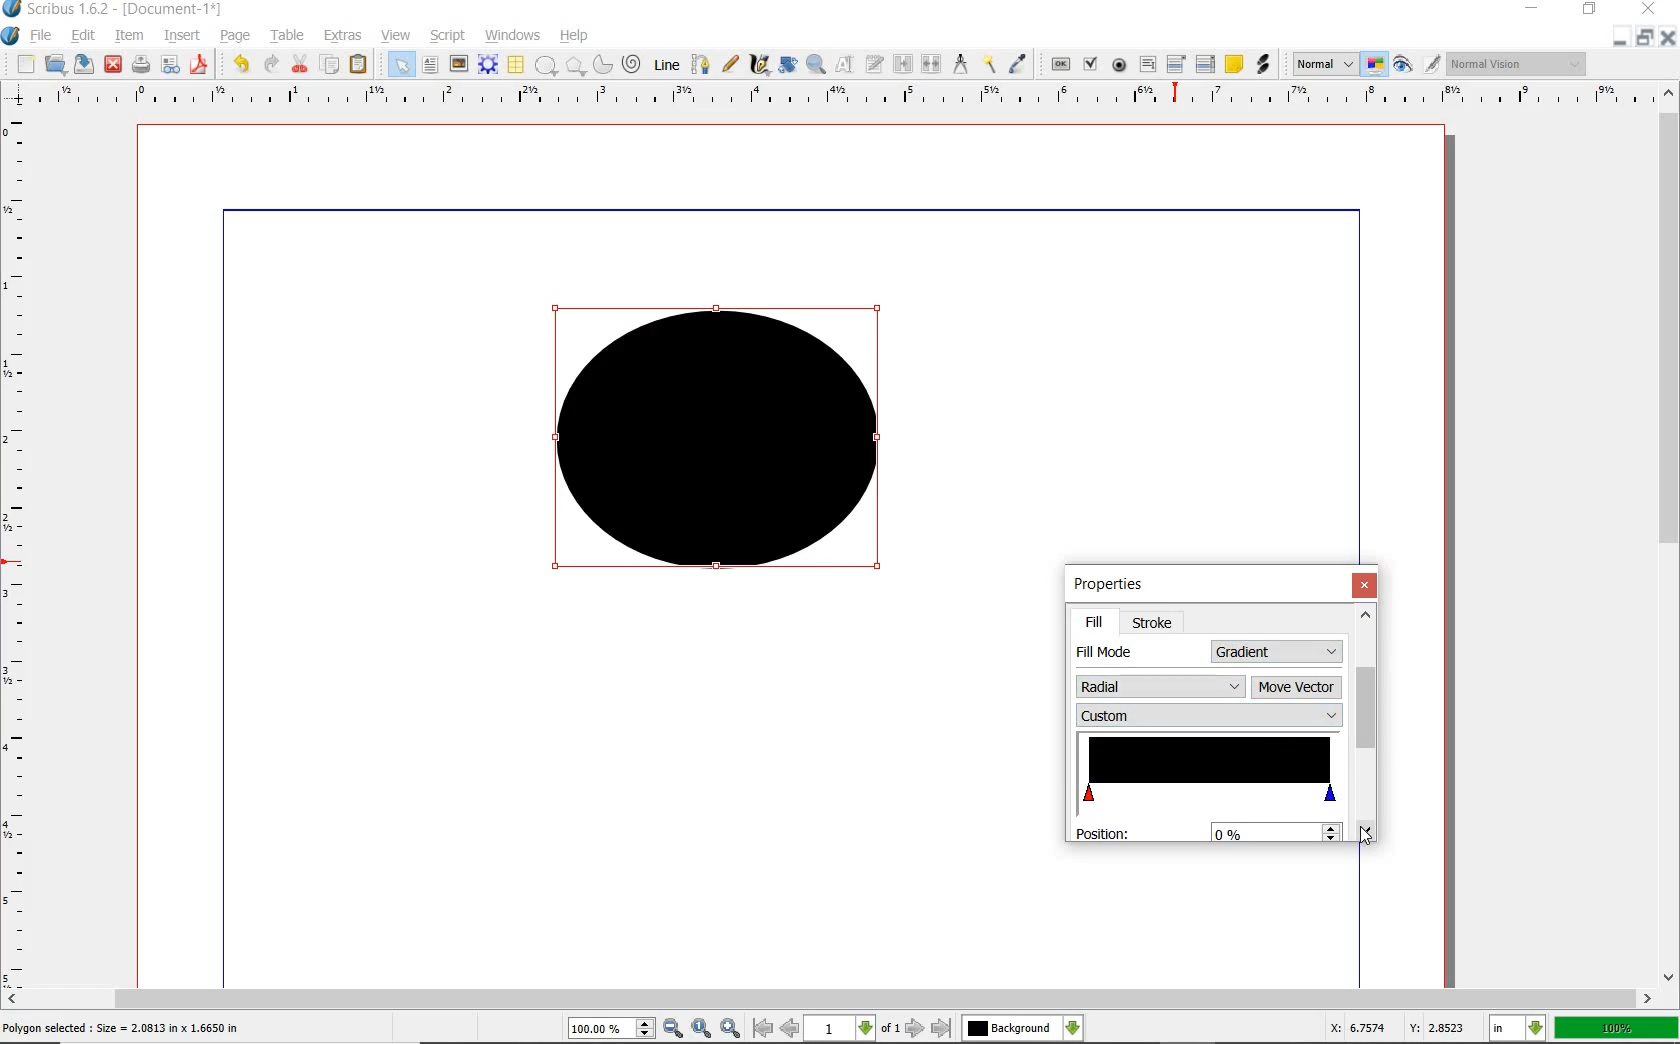 This screenshot has height=1044, width=1680. I want to click on HELP, so click(578, 34).